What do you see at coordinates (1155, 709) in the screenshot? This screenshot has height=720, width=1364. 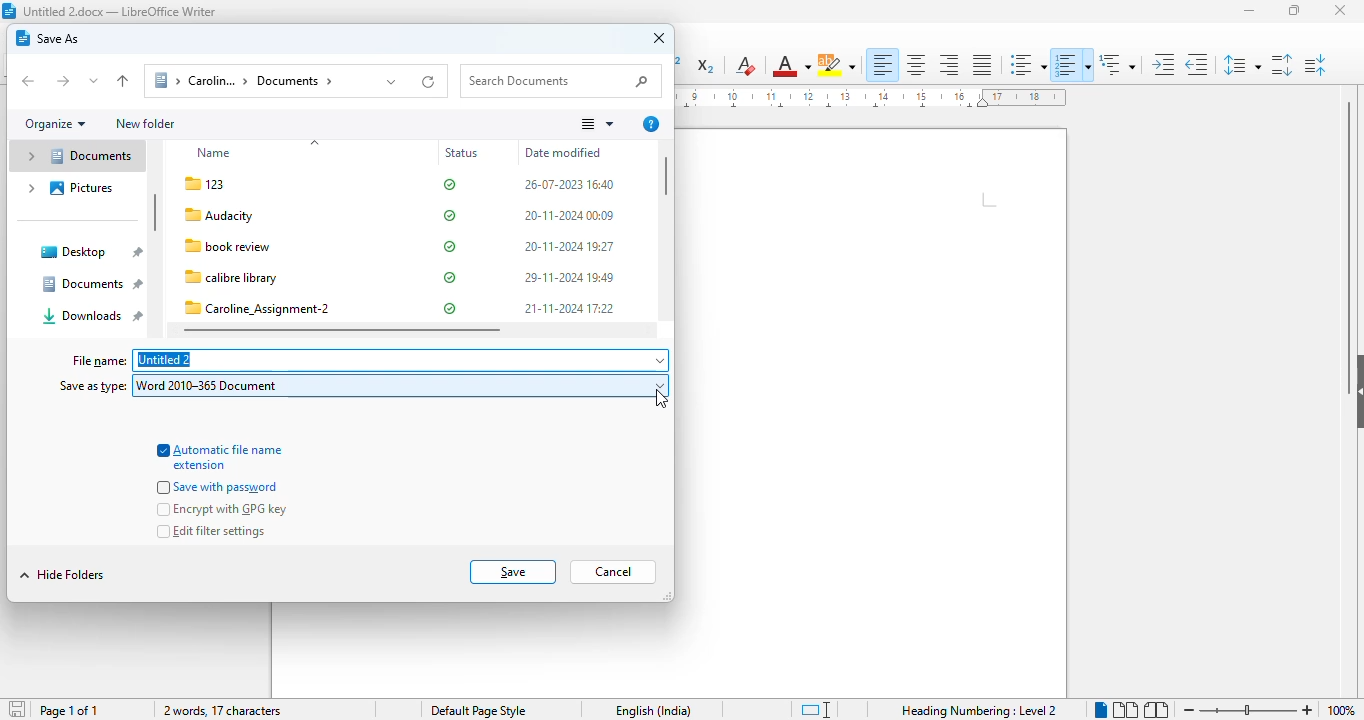 I see `book view` at bounding box center [1155, 709].